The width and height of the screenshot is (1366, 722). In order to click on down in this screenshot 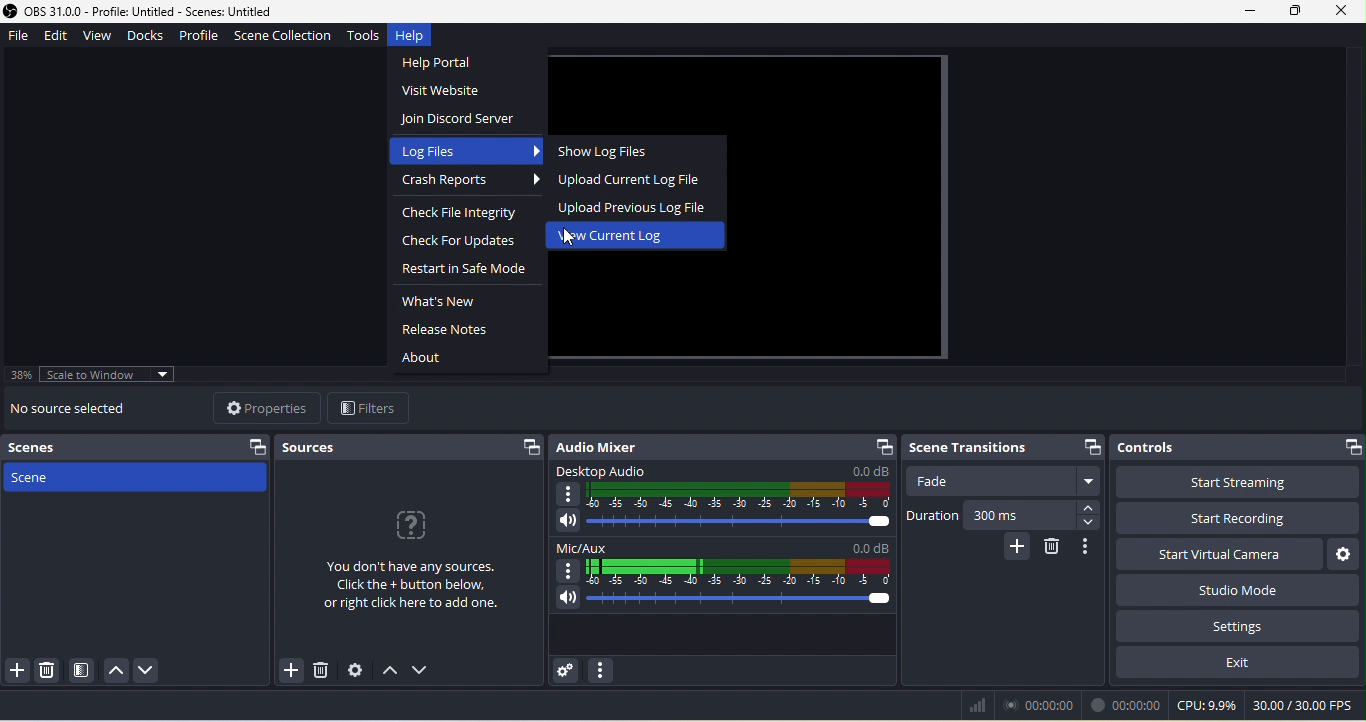, I will do `click(425, 672)`.